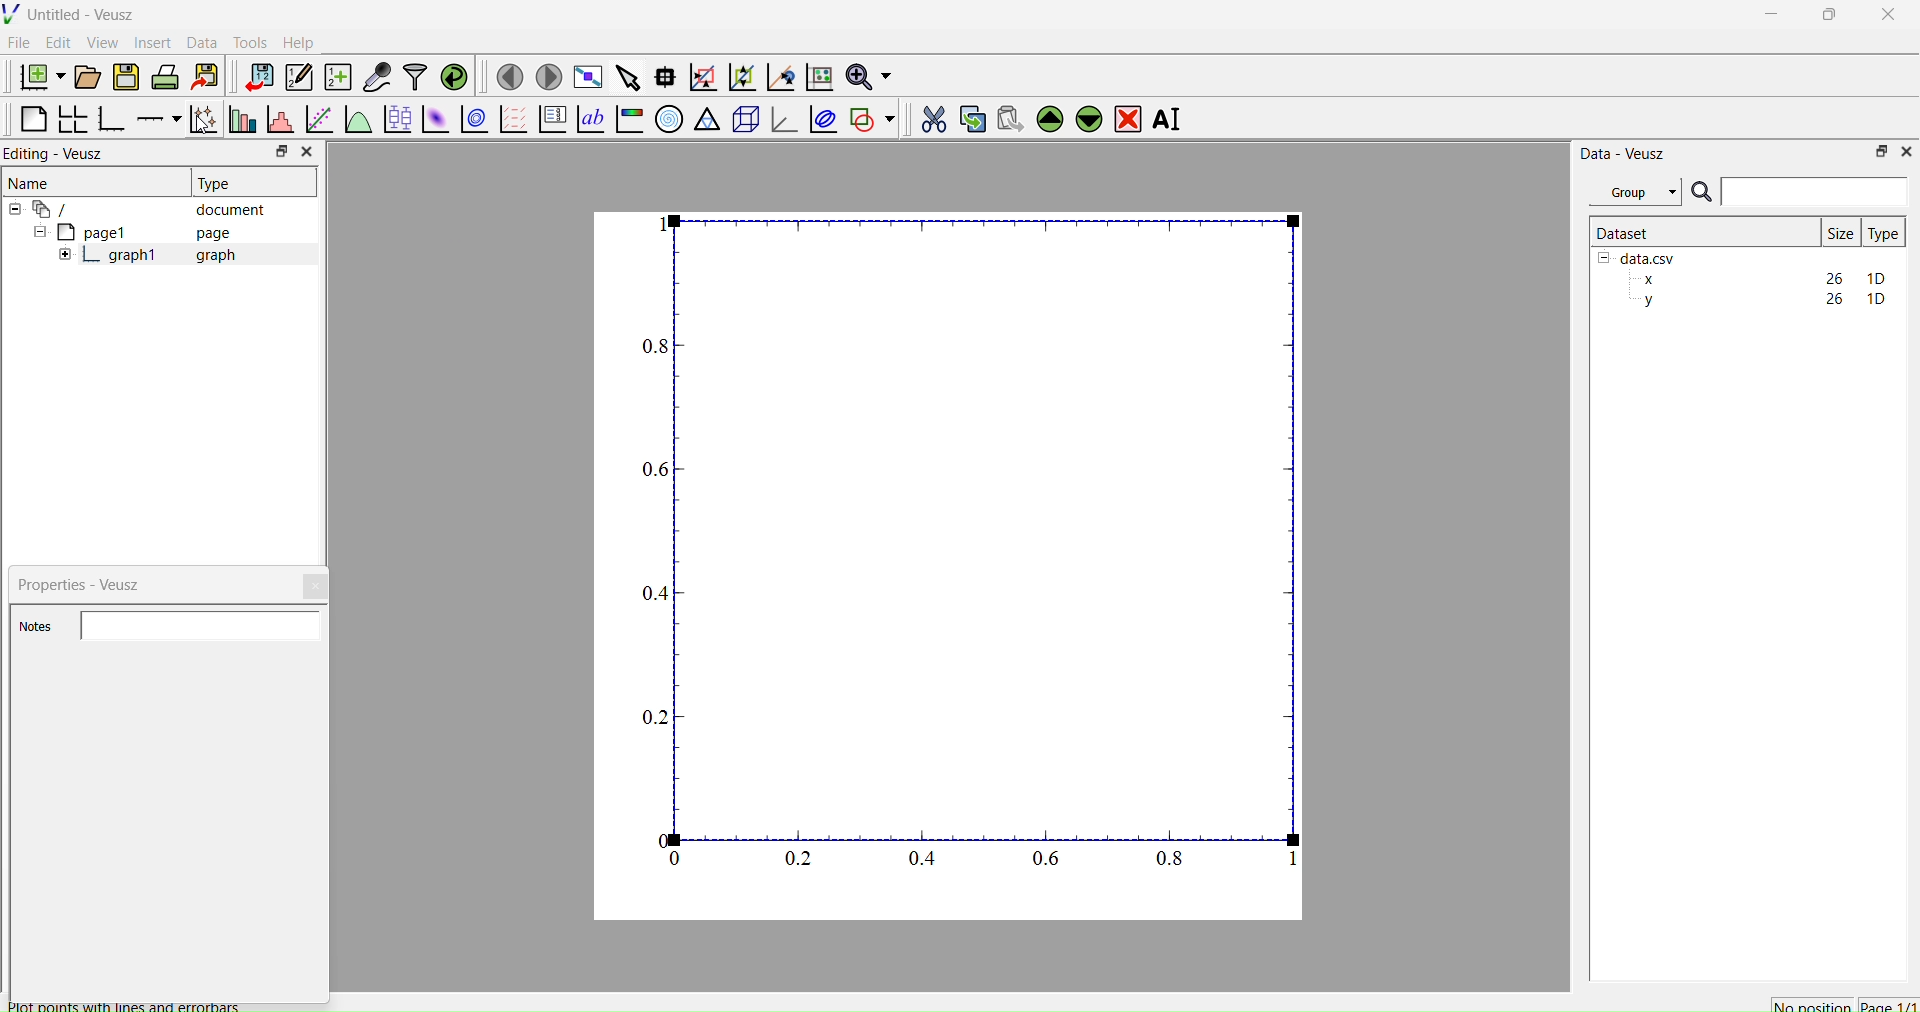 The width and height of the screenshot is (1920, 1012). What do you see at coordinates (1634, 192) in the screenshot?
I see `Group ` at bounding box center [1634, 192].